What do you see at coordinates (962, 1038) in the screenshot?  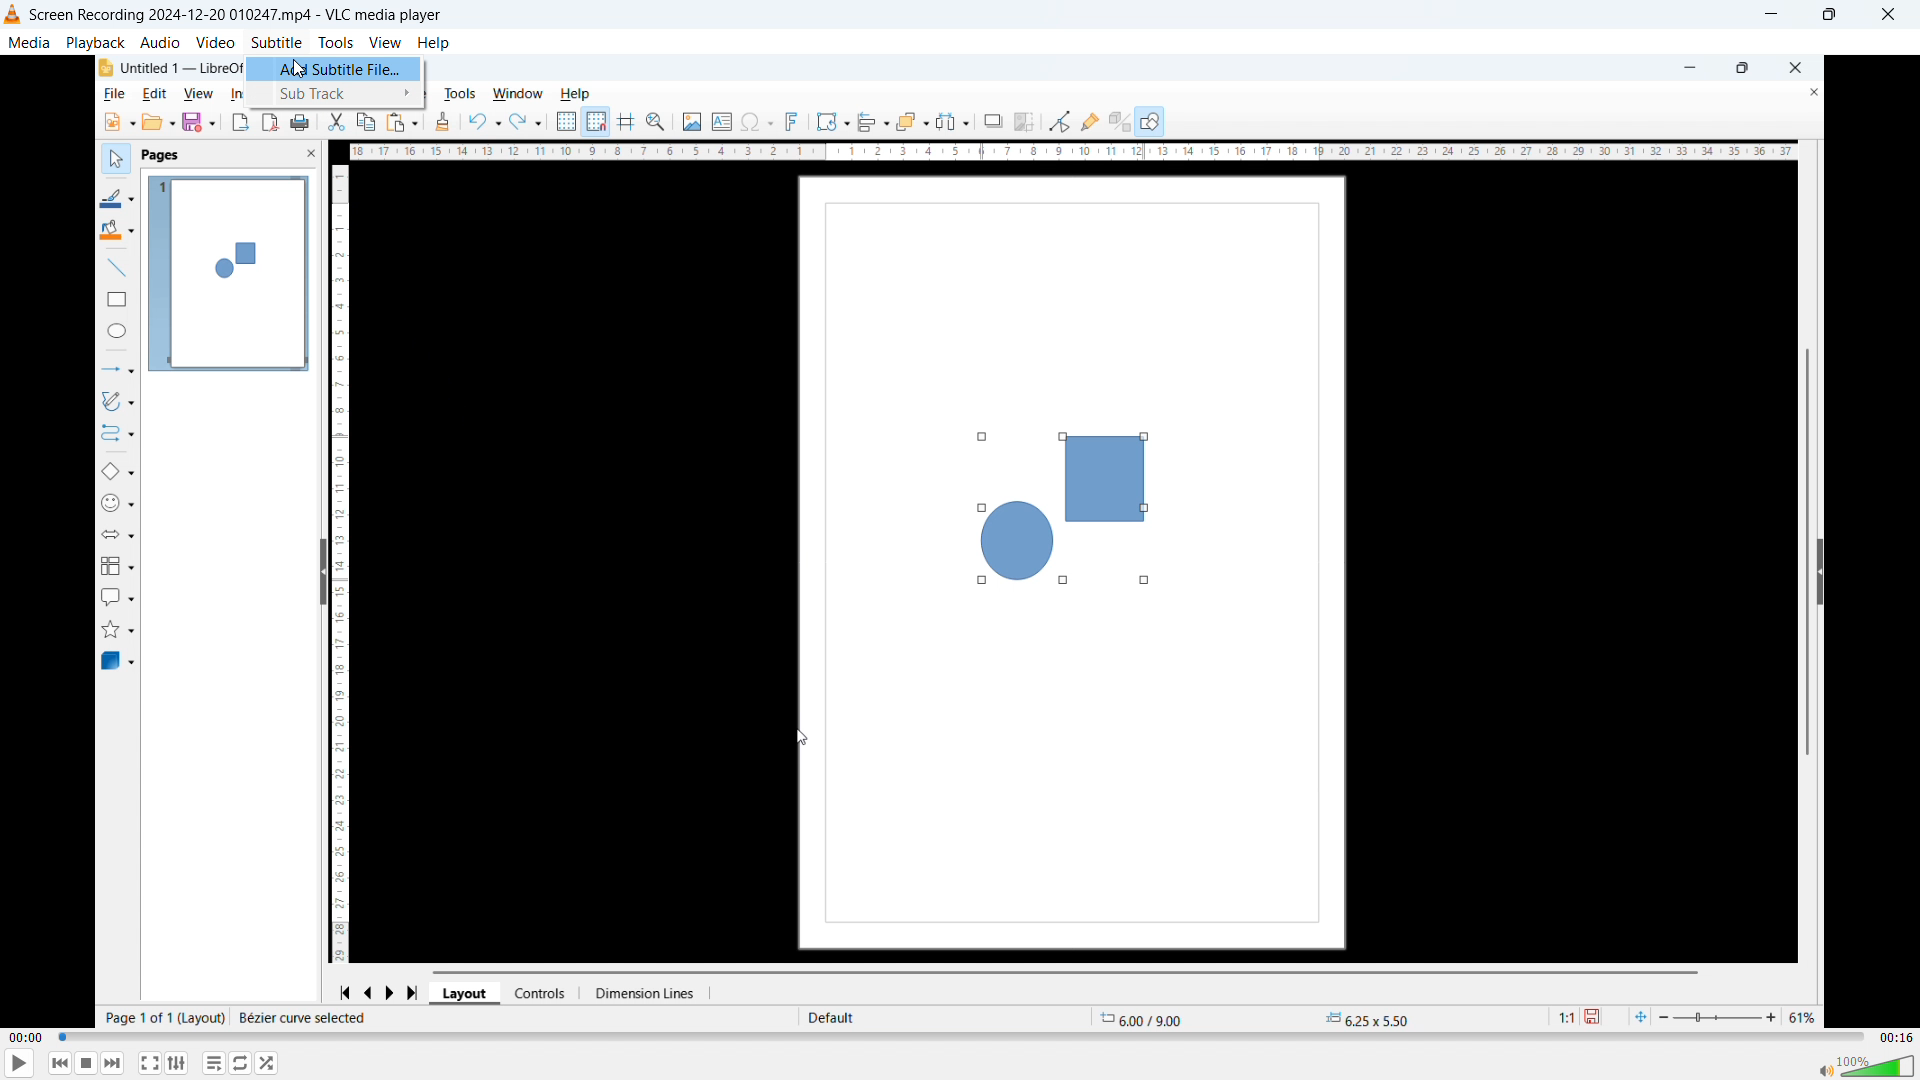 I see `Time bar ` at bounding box center [962, 1038].